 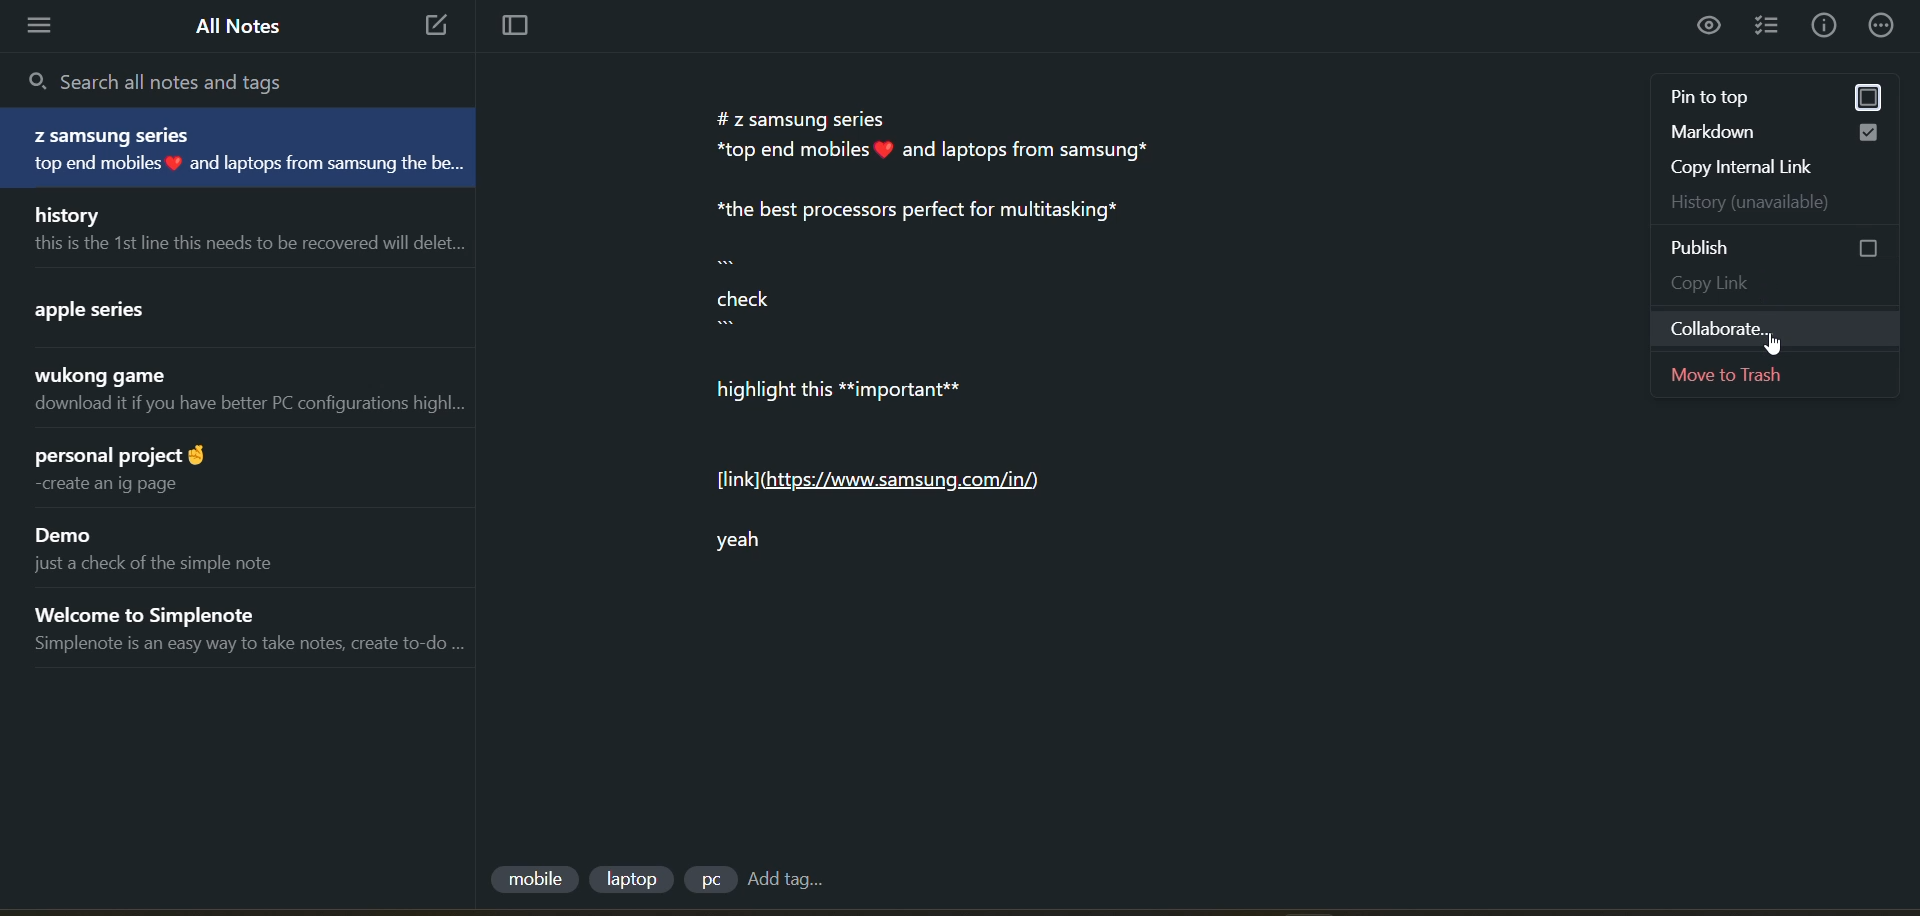 What do you see at coordinates (240, 468) in the screenshot?
I see `note title and preview` at bounding box center [240, 468].